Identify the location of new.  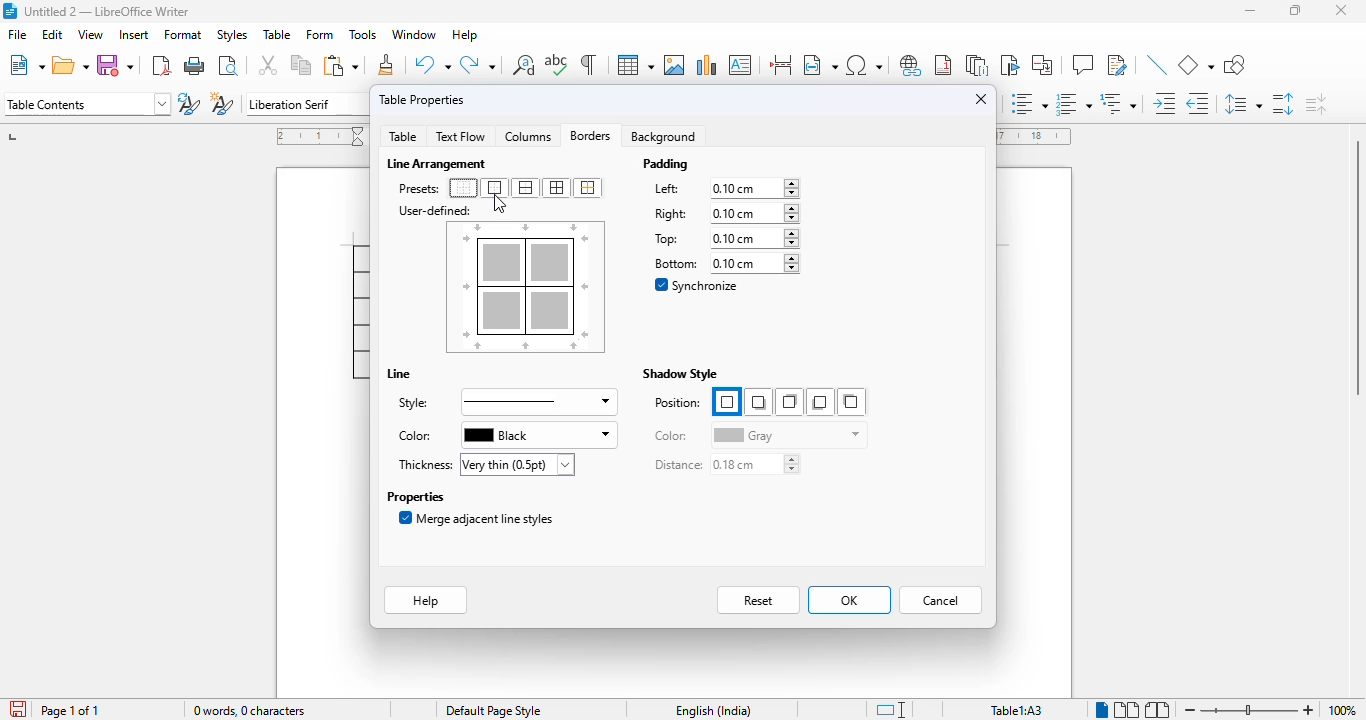
(27, 65).